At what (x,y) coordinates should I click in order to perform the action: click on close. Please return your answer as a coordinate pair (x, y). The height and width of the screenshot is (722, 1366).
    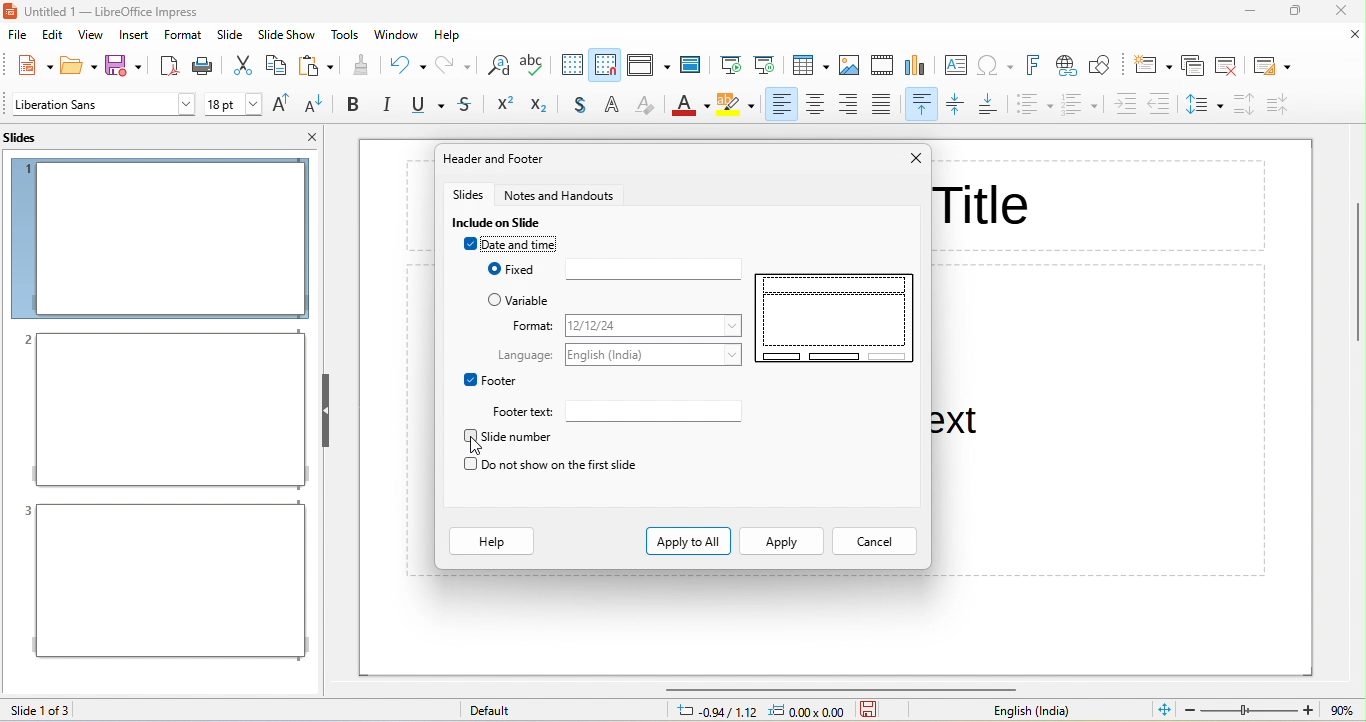
    Looking at the image, I should click on (312, 136).